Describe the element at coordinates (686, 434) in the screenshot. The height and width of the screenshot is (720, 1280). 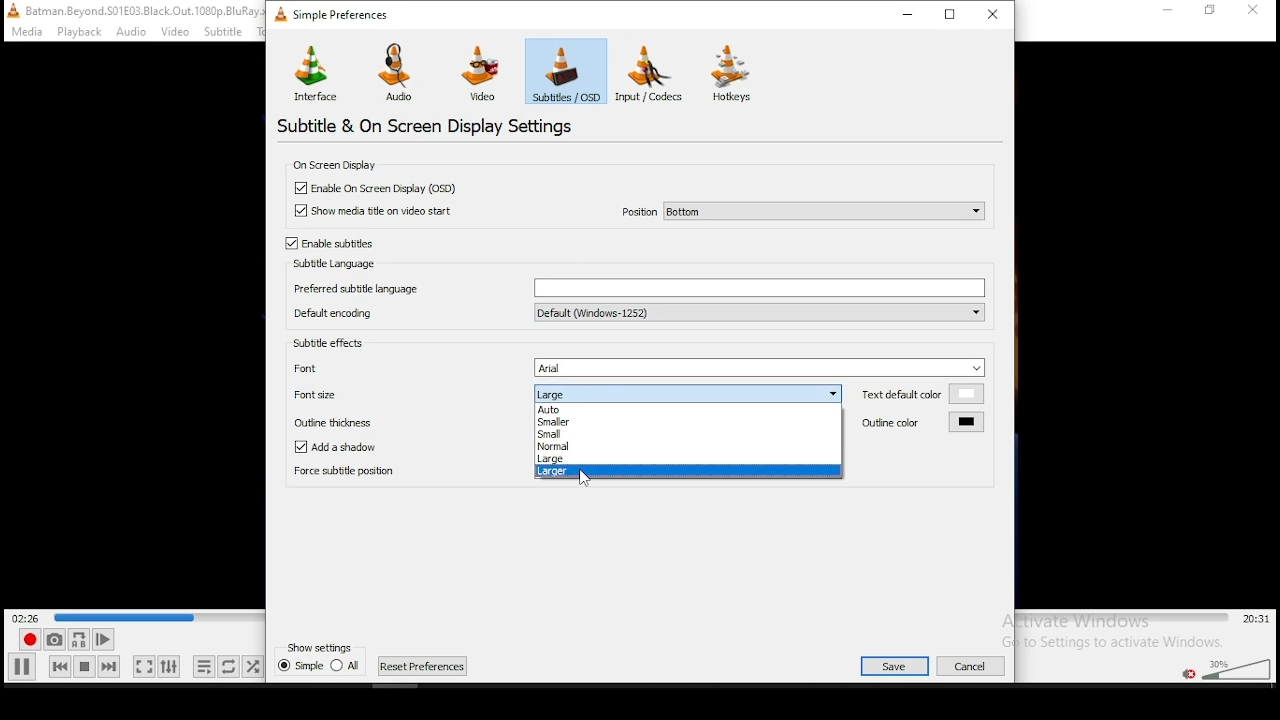
I see `small` at that location.